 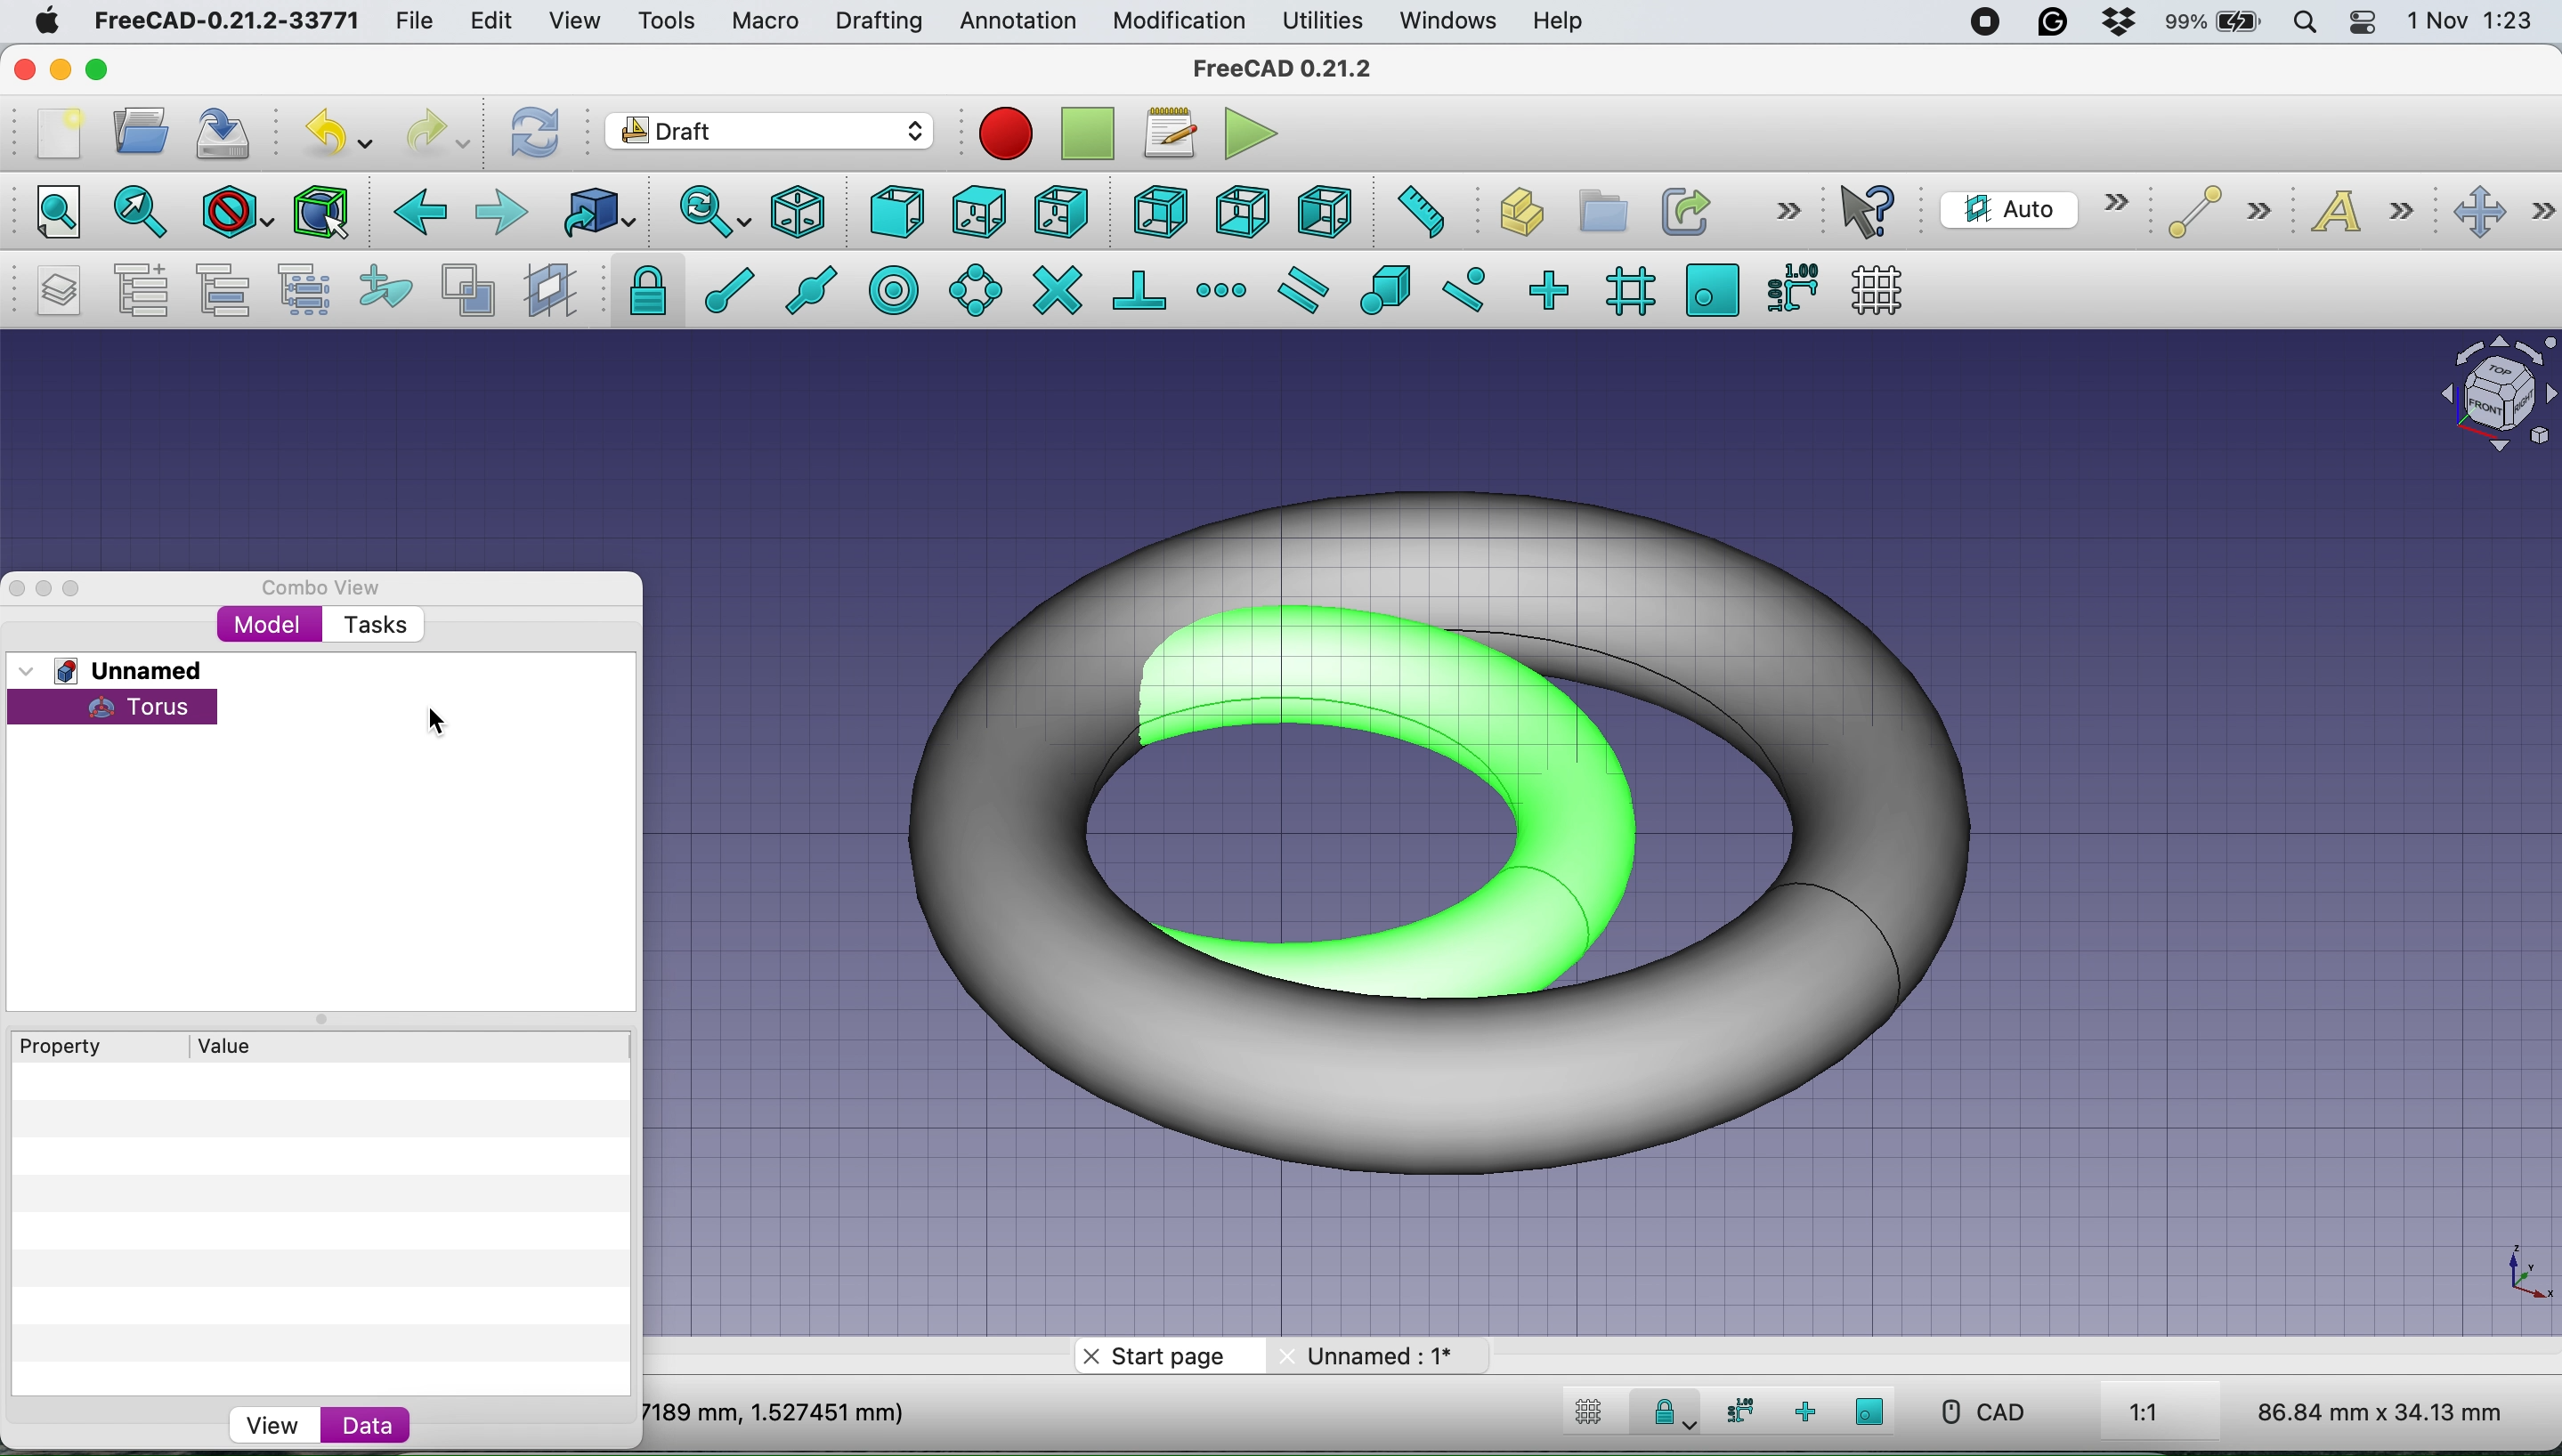 I want to click on snap center, so click(x=896, y=289).